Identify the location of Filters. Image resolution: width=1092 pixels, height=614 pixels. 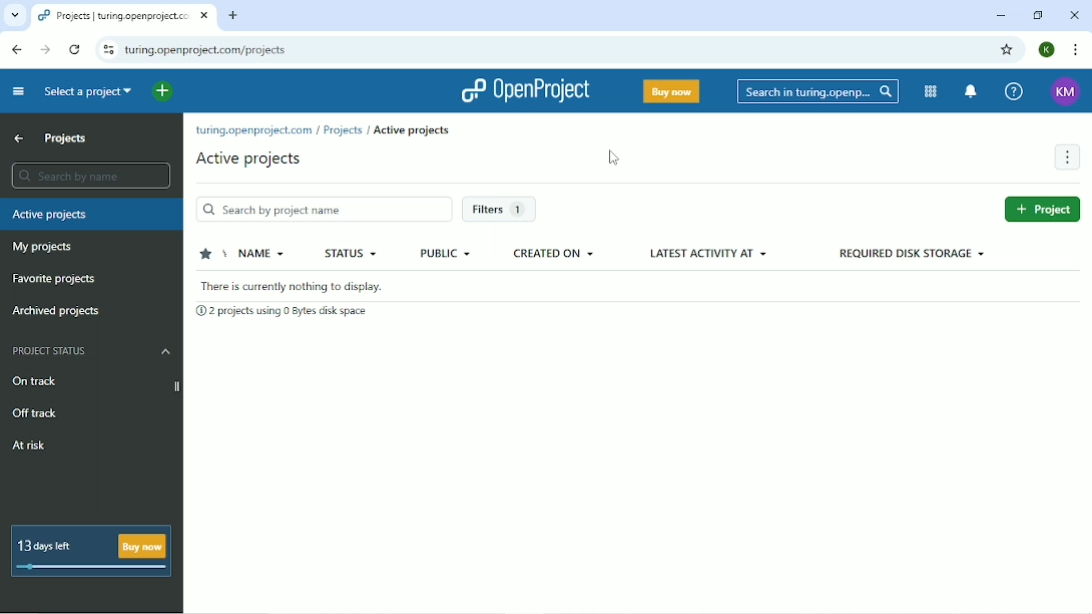
(498, 210).